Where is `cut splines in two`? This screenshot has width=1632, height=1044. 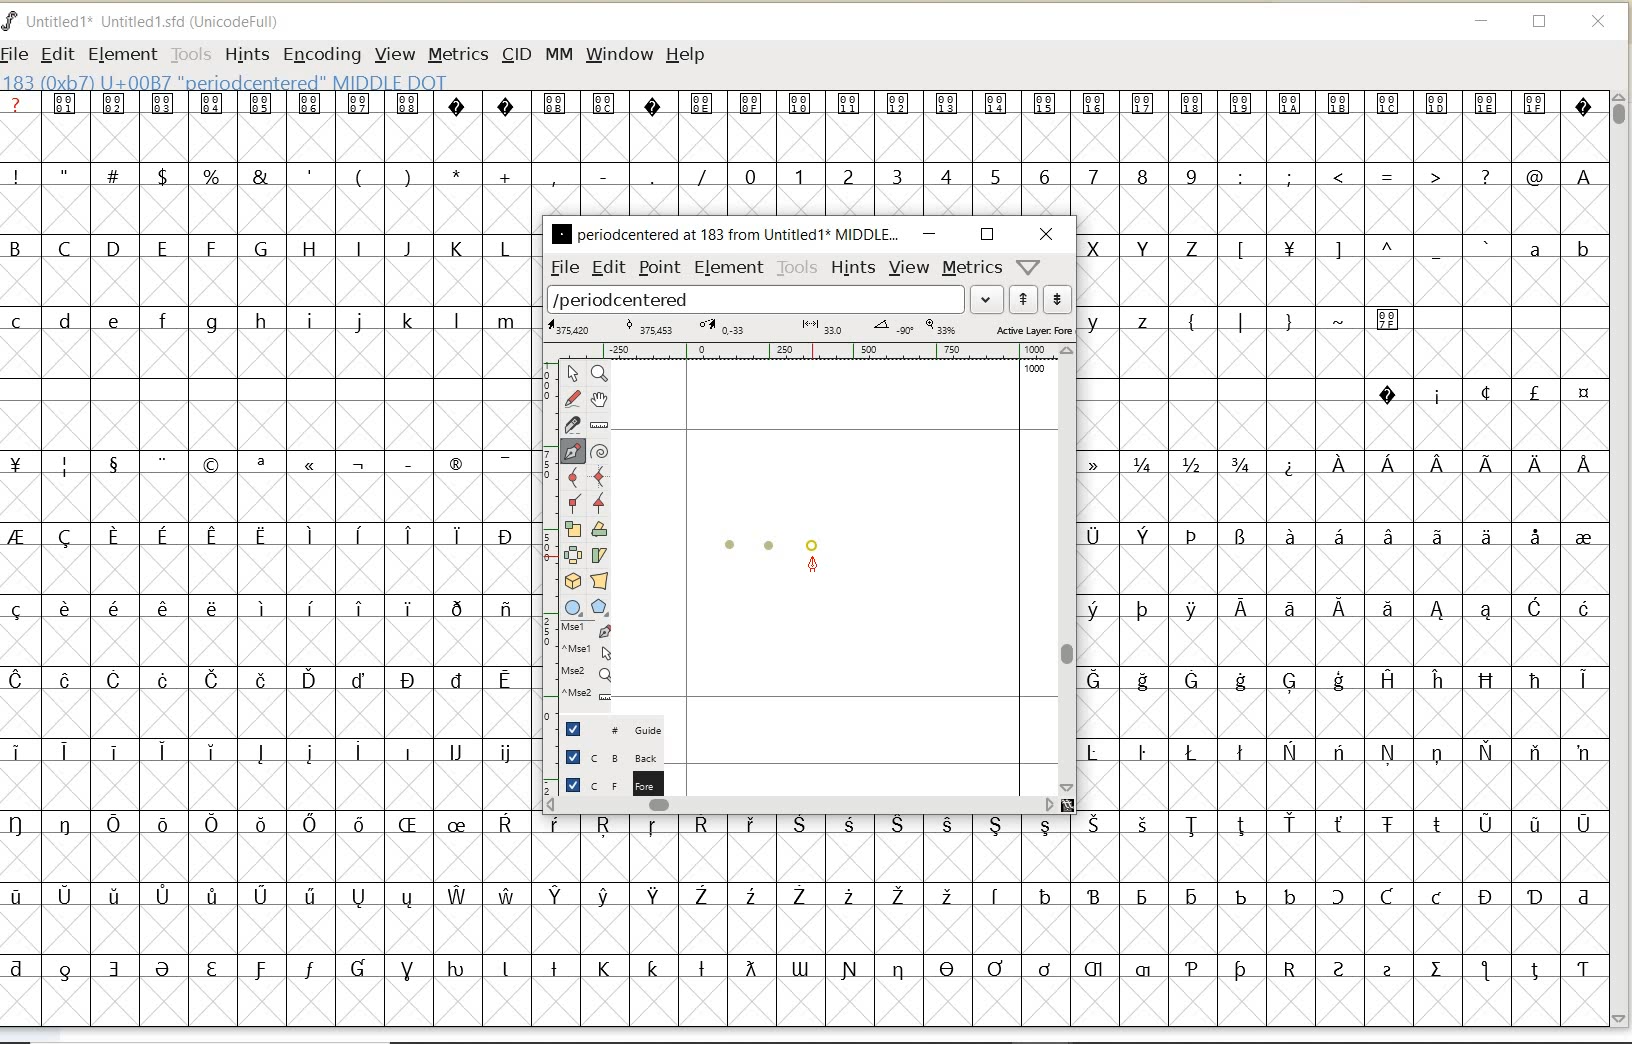
cut splines in two is located at coordinates (572, 424).